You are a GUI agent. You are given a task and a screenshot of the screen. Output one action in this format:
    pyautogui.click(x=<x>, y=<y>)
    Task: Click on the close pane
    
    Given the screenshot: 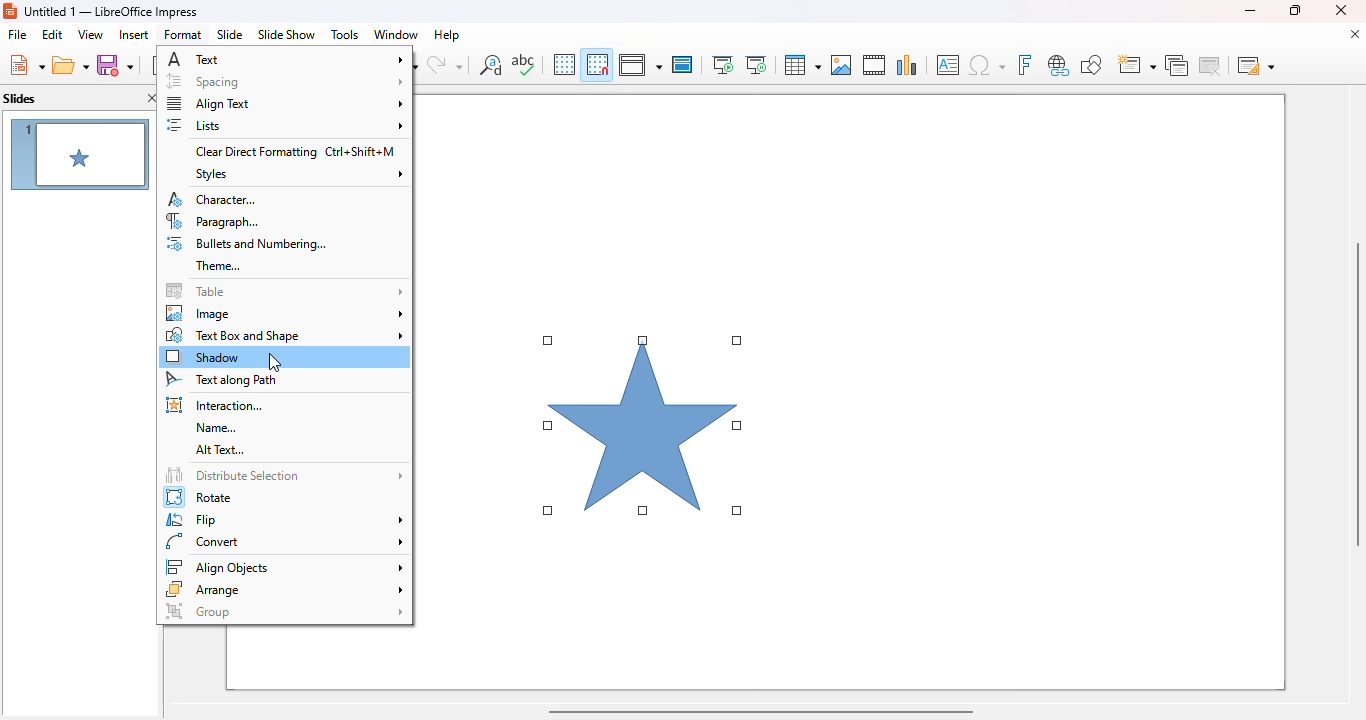 What is the action you would take?
    pyautogui.click(x=152, y=99)
    